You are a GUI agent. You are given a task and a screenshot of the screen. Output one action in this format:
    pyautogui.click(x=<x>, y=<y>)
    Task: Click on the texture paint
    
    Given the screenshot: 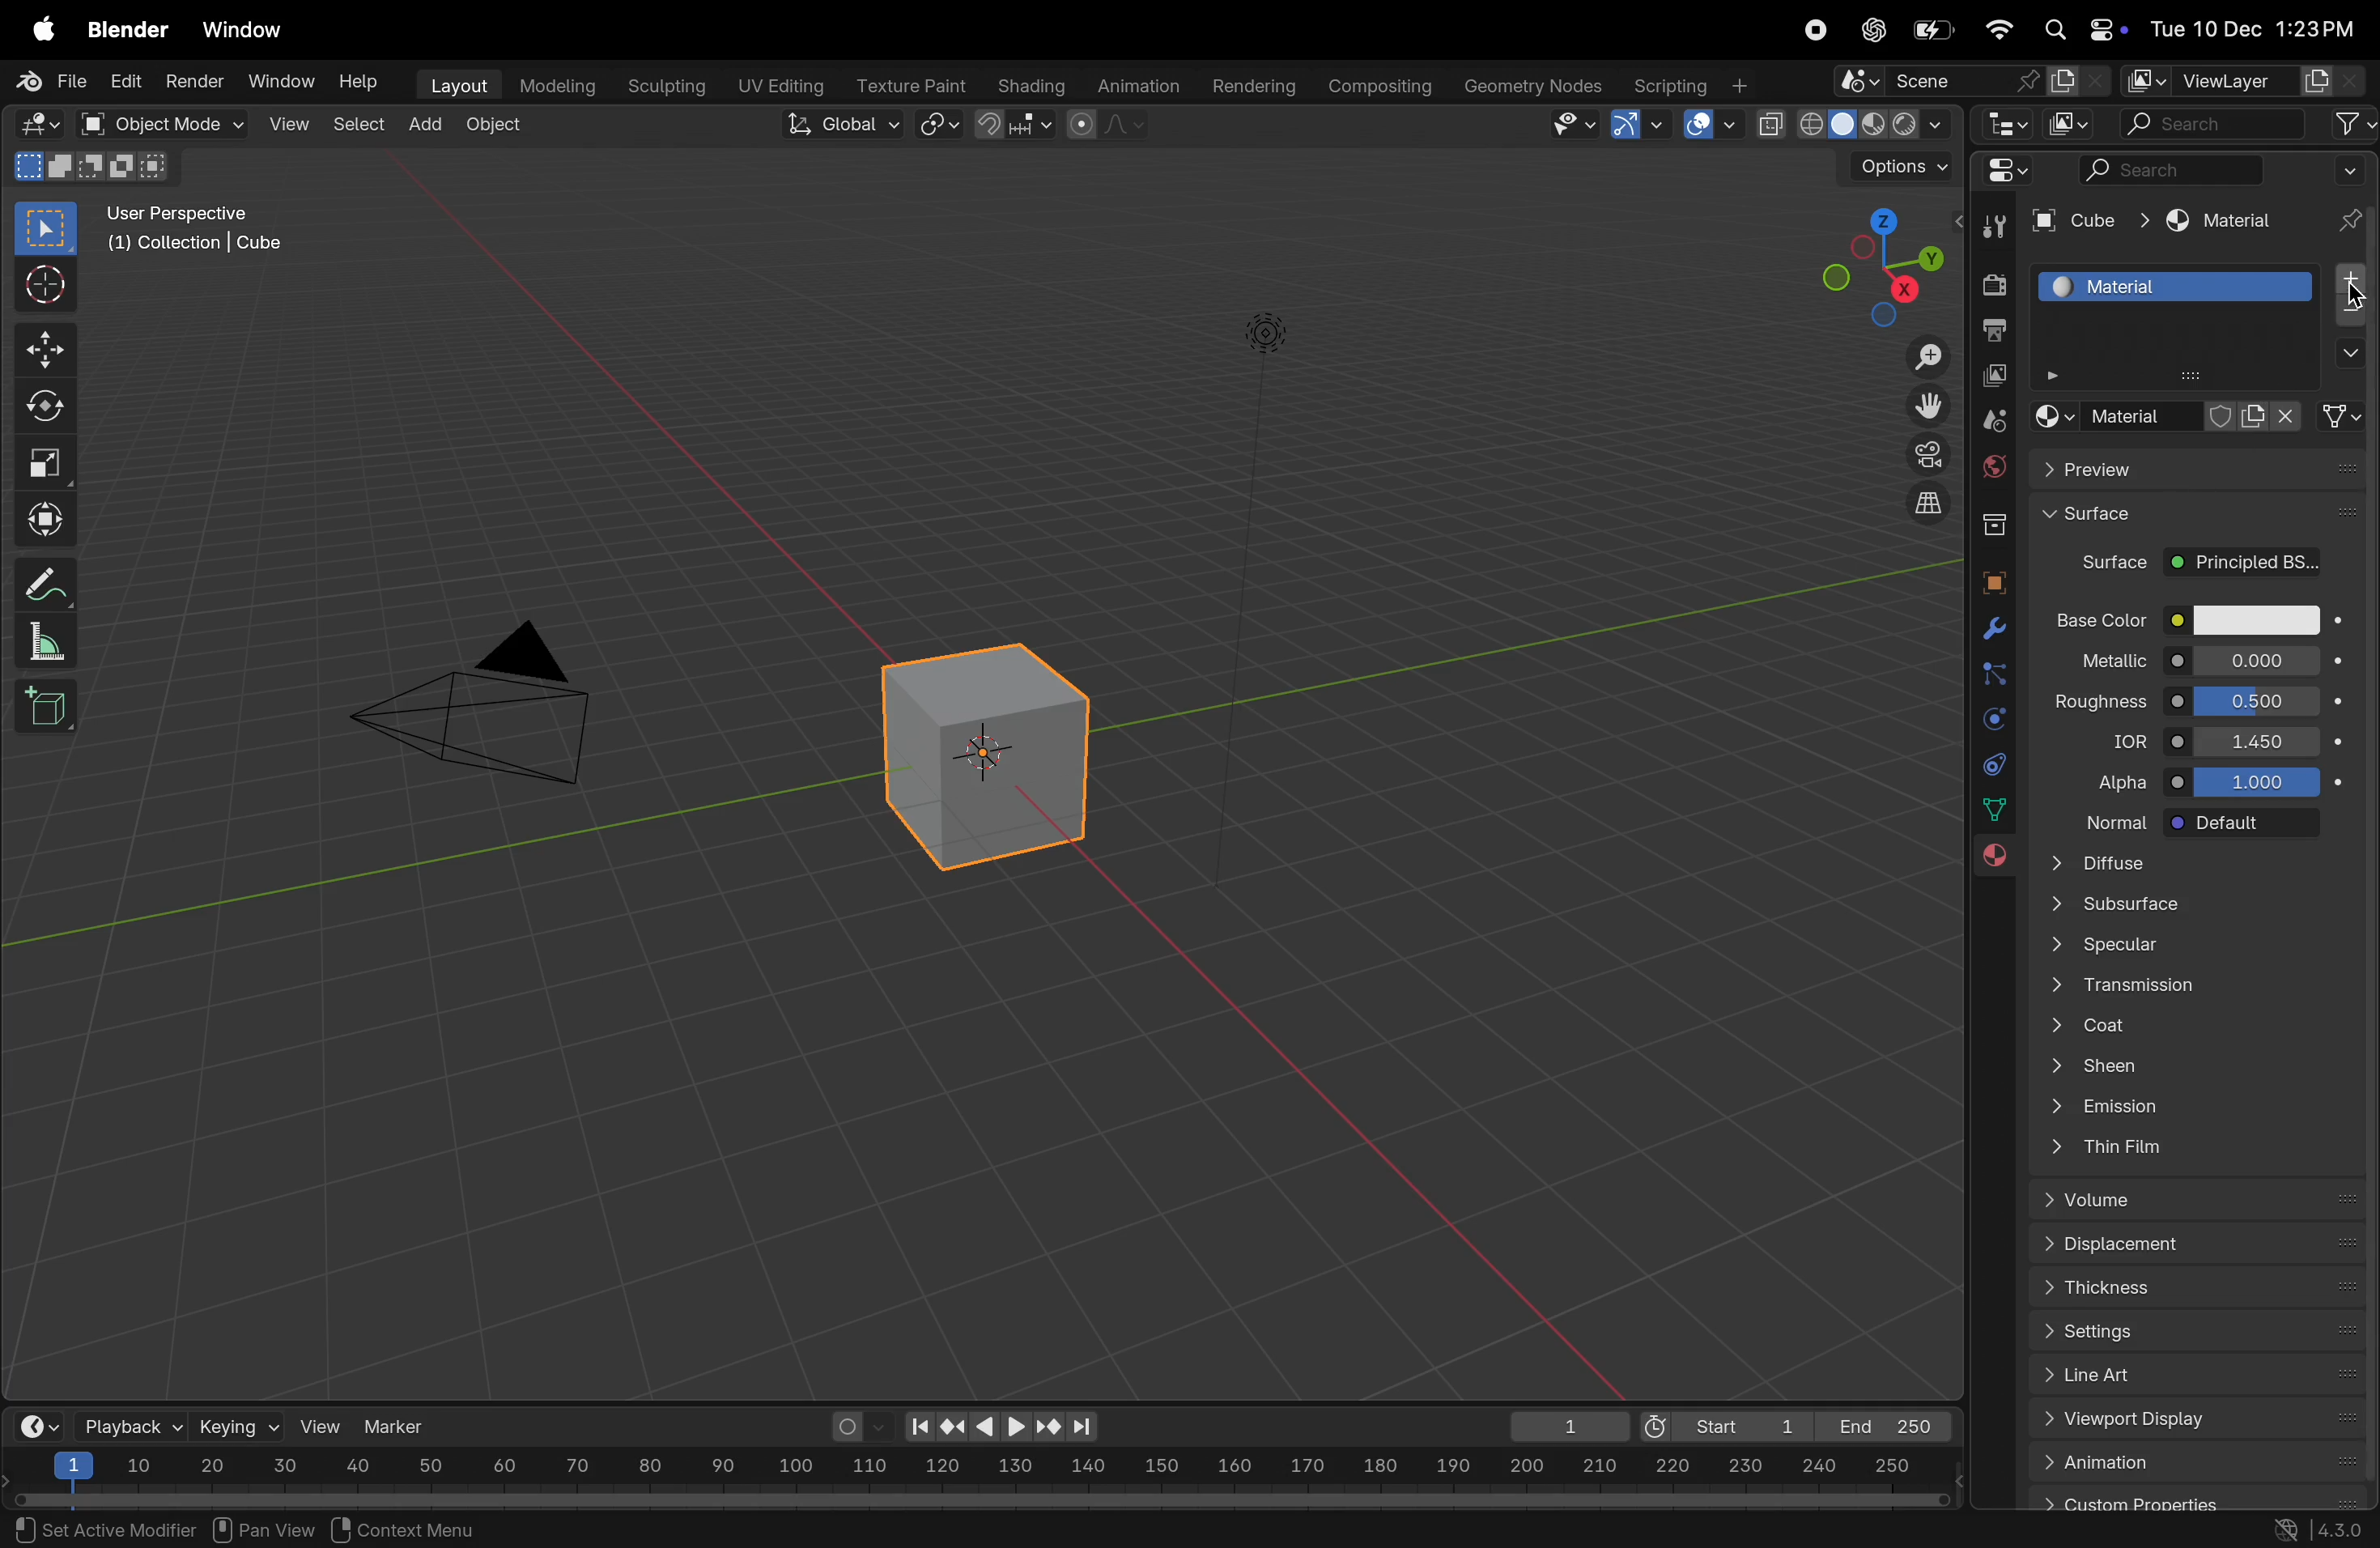 What is the action you would take?
    pyautogui.click(x=908, y=79)
    